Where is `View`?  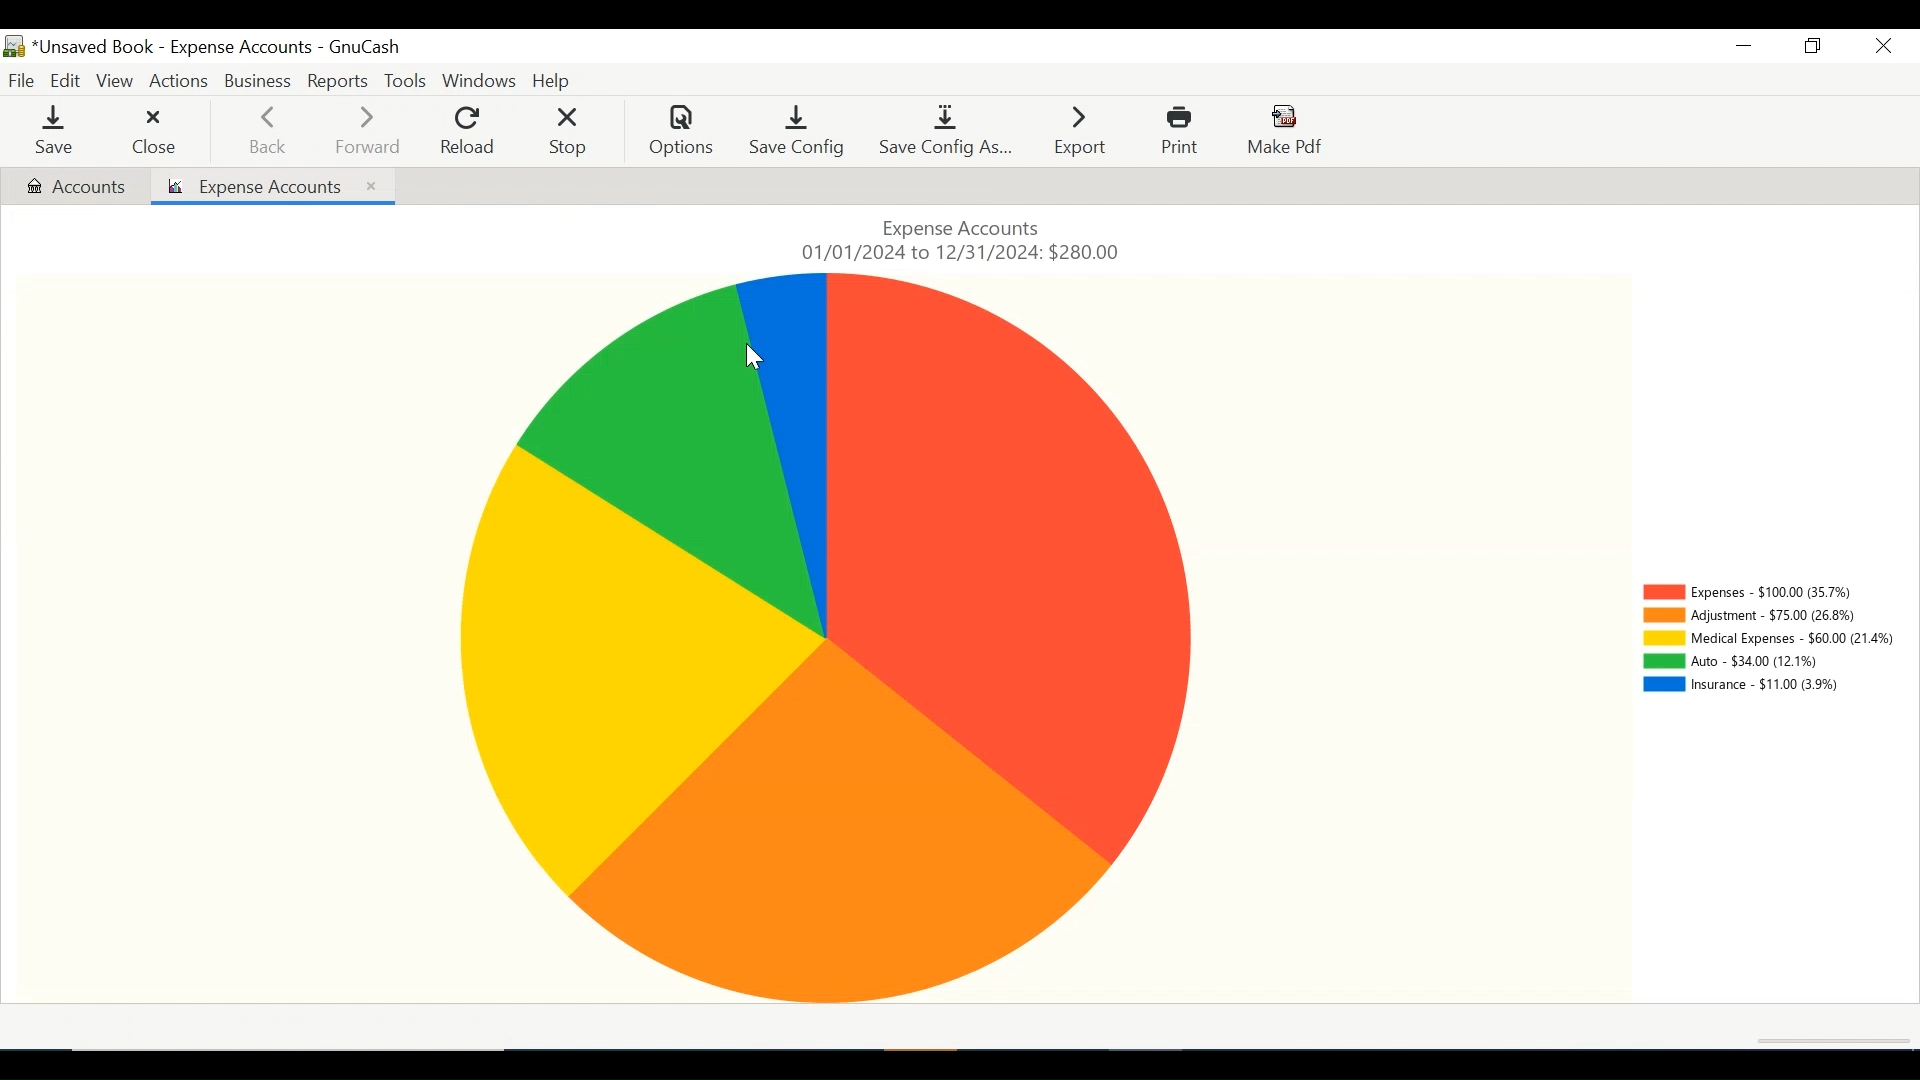 View is located at coordinates (116, 76).